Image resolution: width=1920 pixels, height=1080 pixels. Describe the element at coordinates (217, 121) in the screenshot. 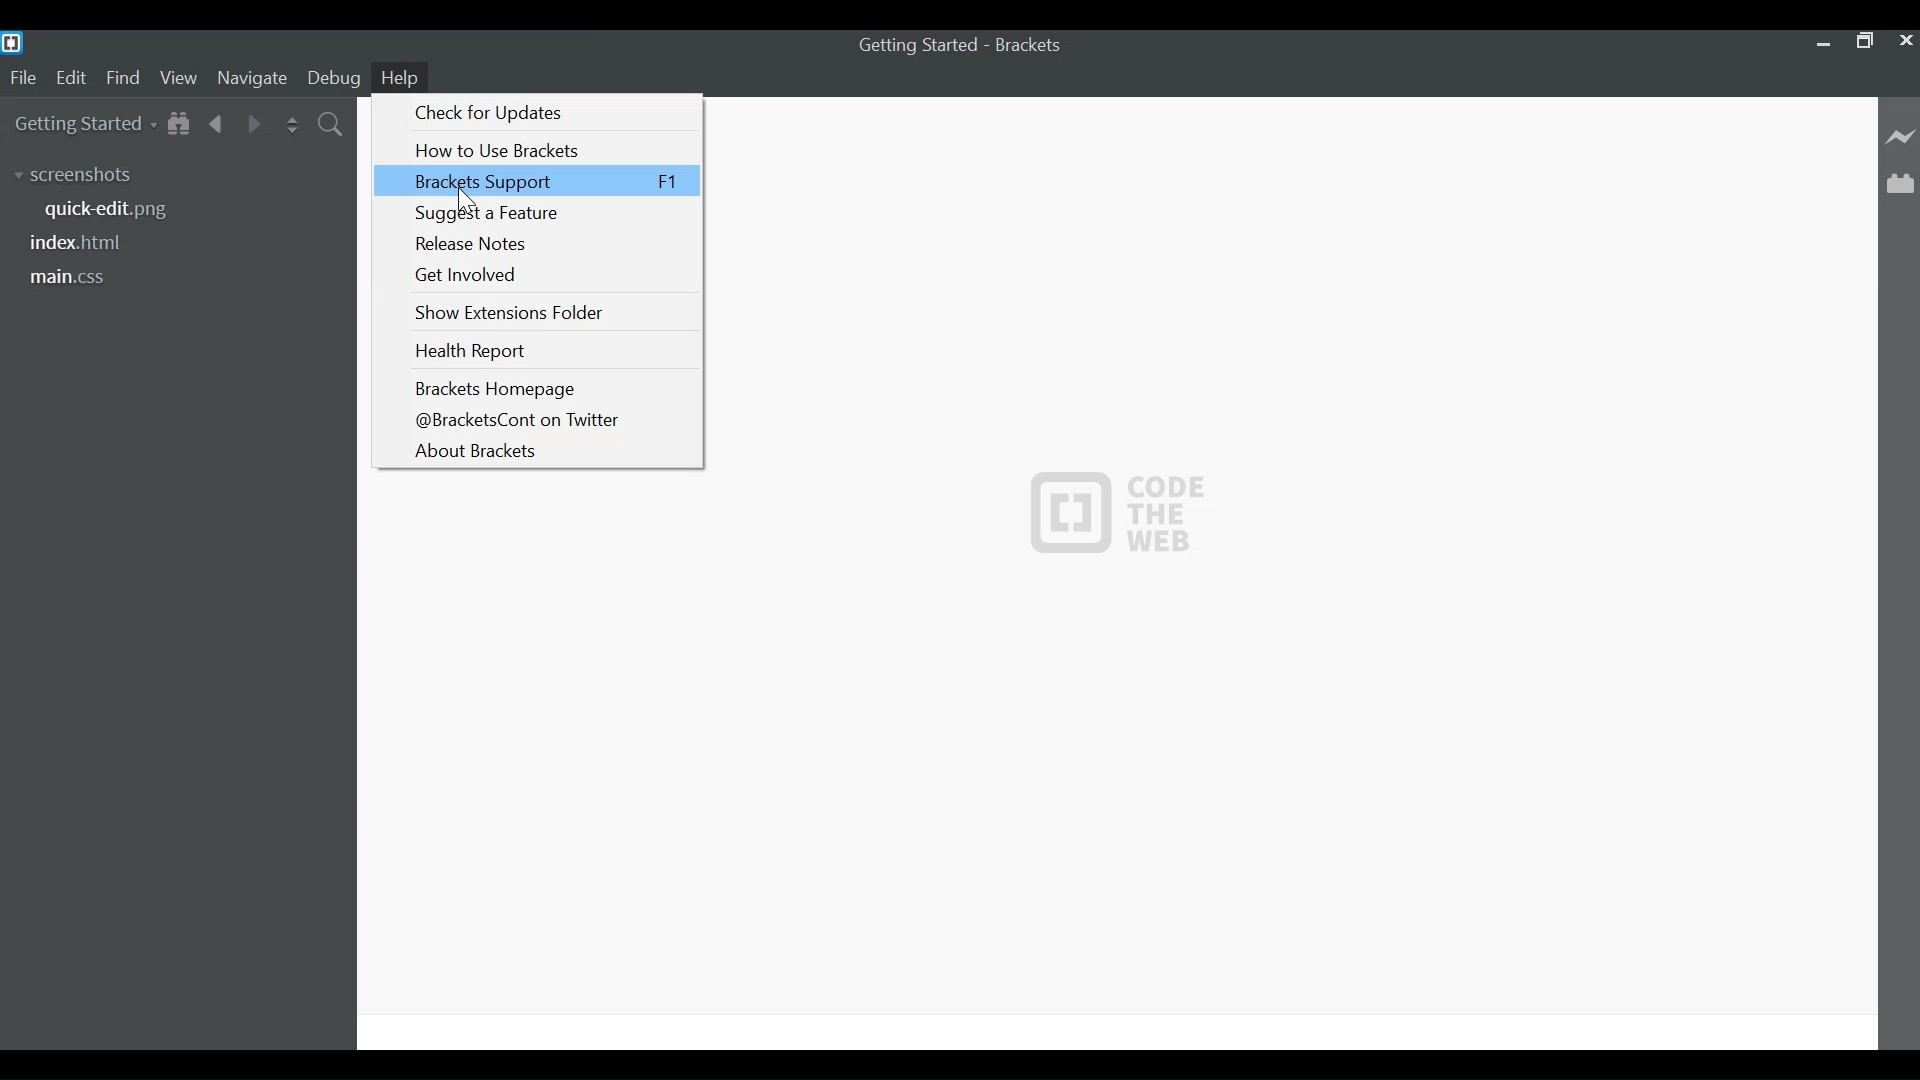

I see `Navigate Back` at that location.